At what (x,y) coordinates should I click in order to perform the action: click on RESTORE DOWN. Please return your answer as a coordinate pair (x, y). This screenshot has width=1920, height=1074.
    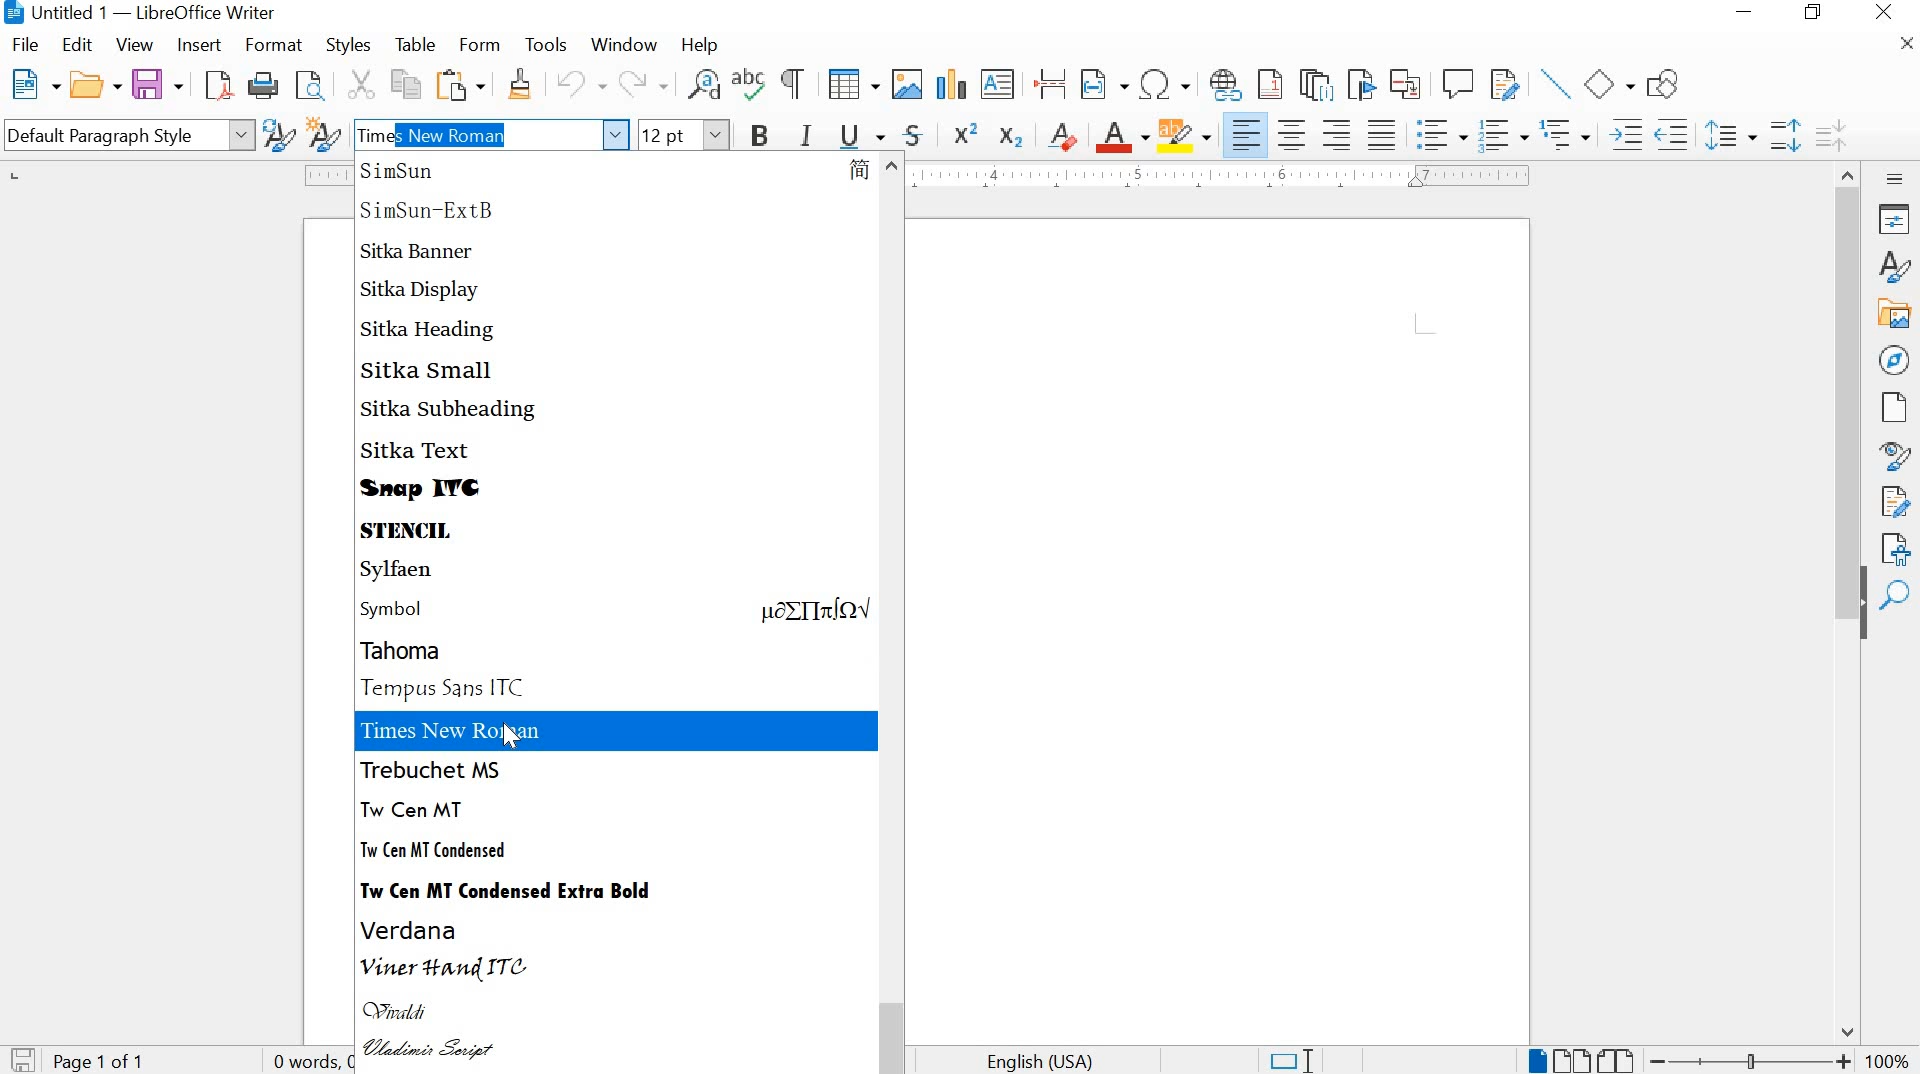
    Looking at the image, I should click on (1817, 15).